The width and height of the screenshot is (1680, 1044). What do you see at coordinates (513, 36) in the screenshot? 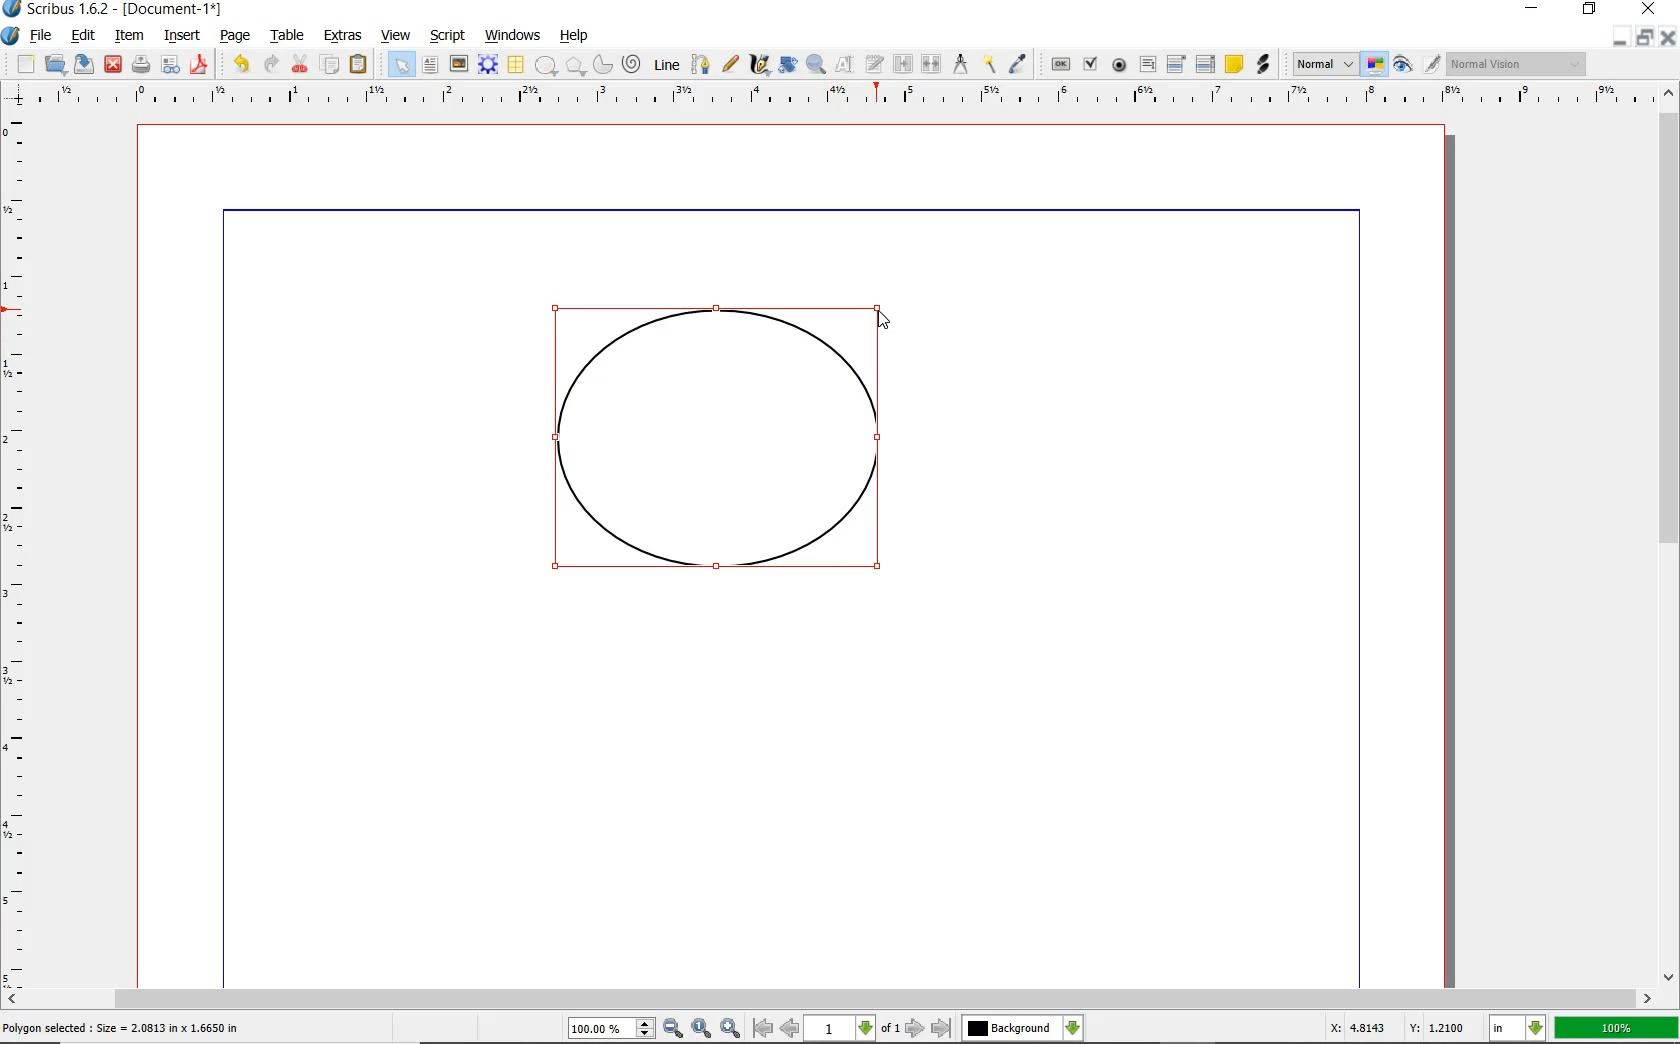
I see `WINDOWS` at bounding box center [513, 36].